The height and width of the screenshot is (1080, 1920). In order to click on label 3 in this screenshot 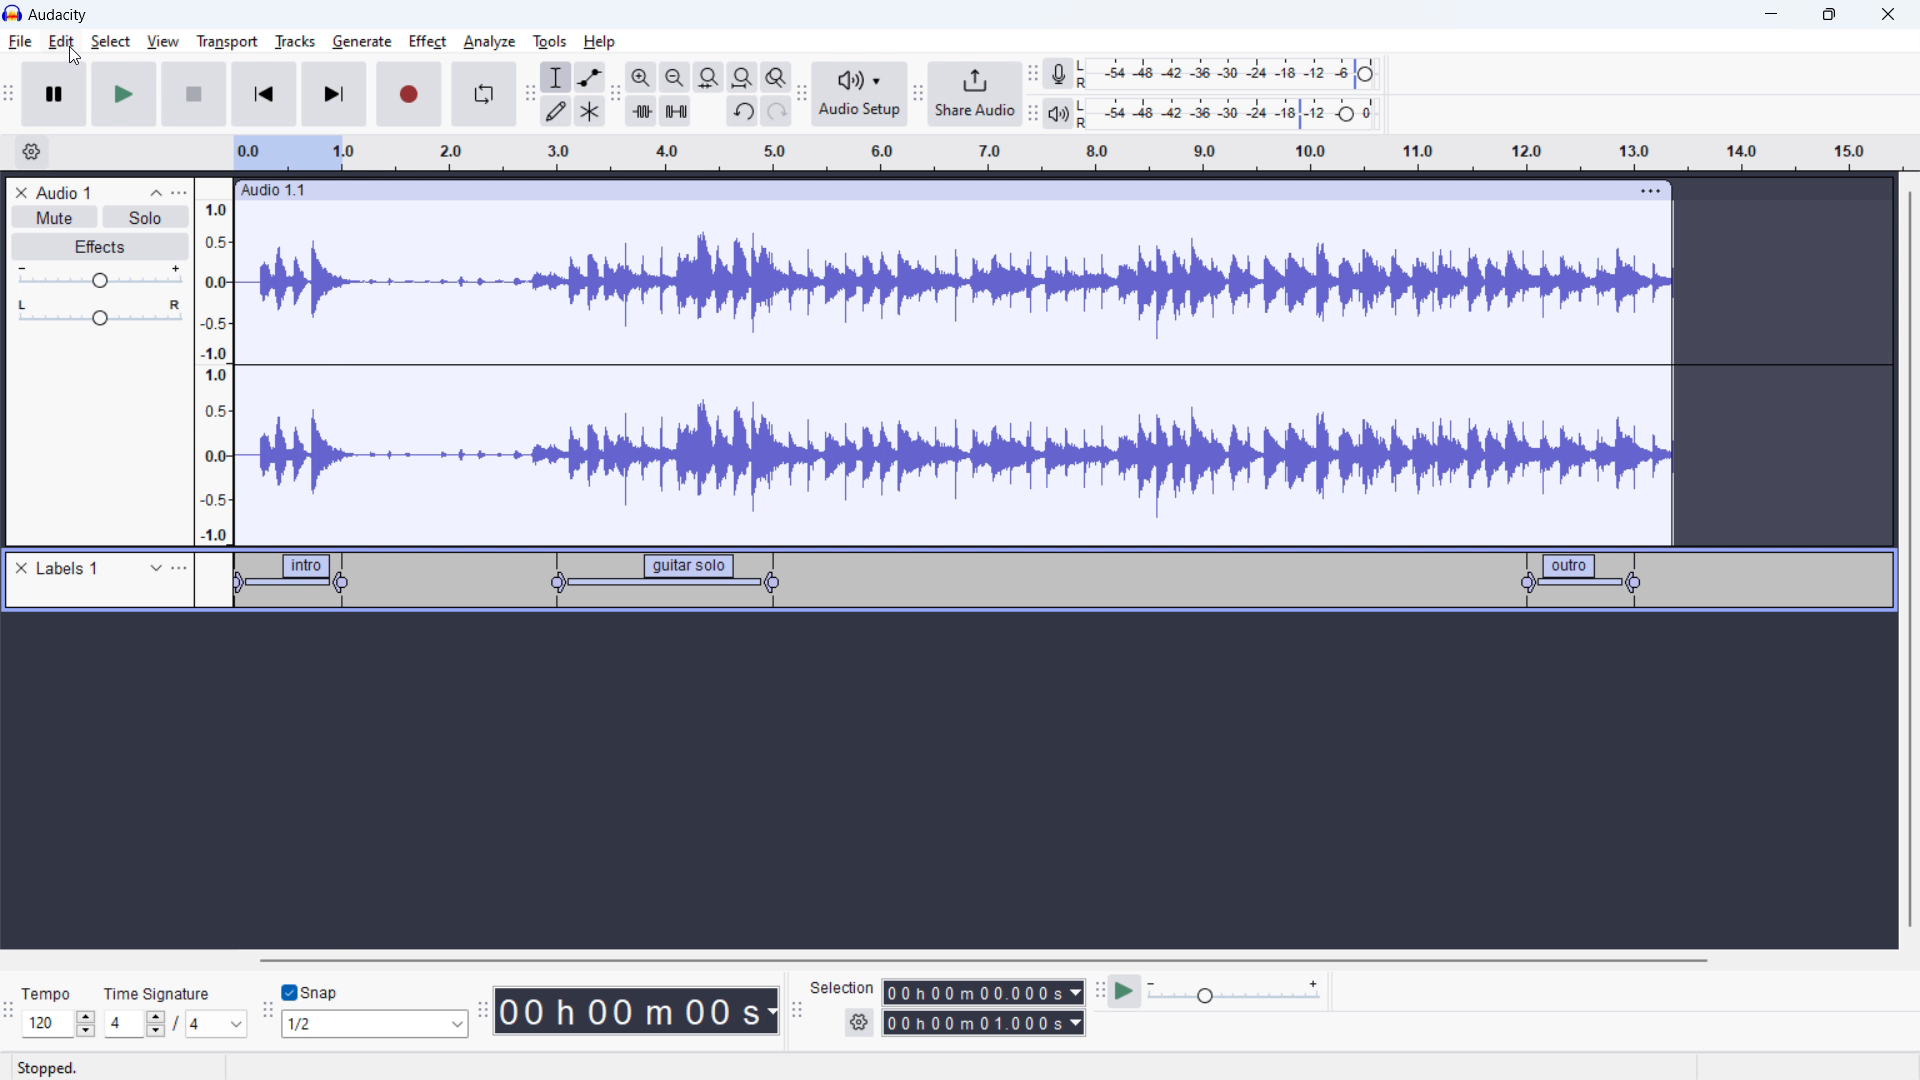, I will do `click(1583, 578)`.